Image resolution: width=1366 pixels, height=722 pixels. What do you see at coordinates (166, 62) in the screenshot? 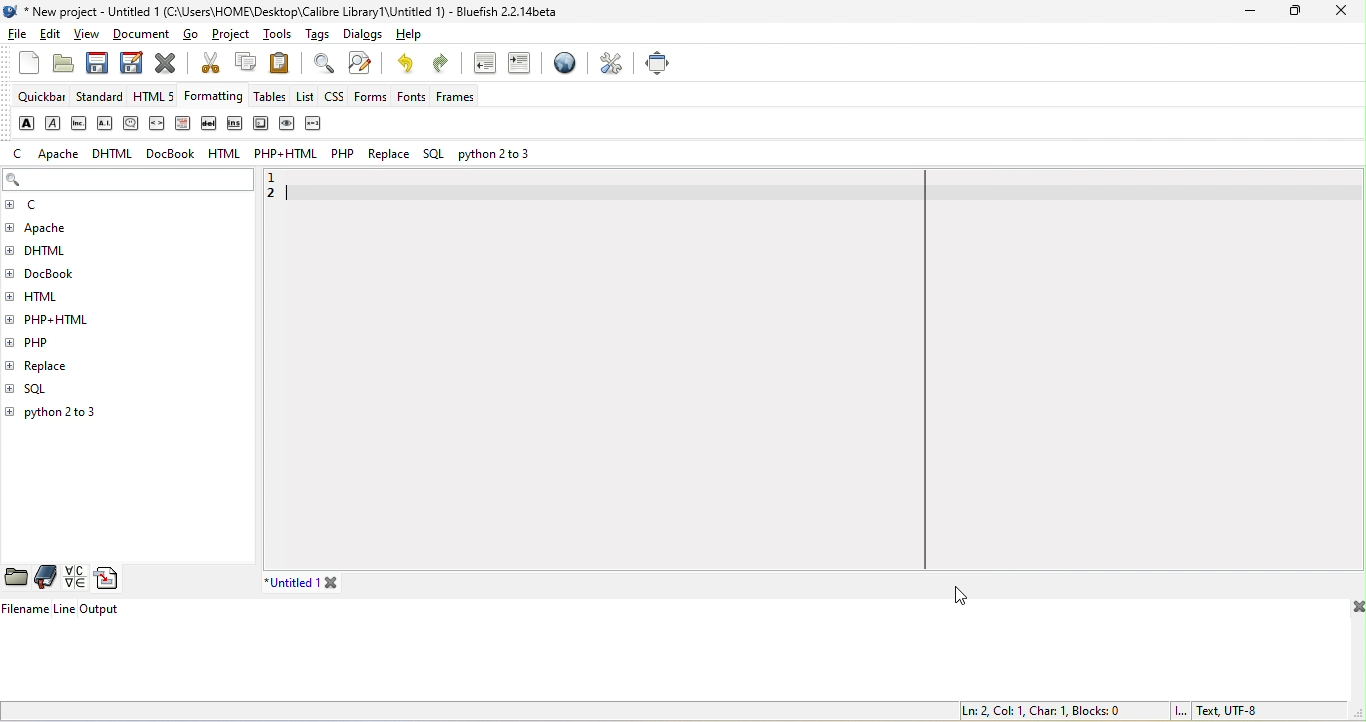
I see `close` at bounding box center [166, 62].